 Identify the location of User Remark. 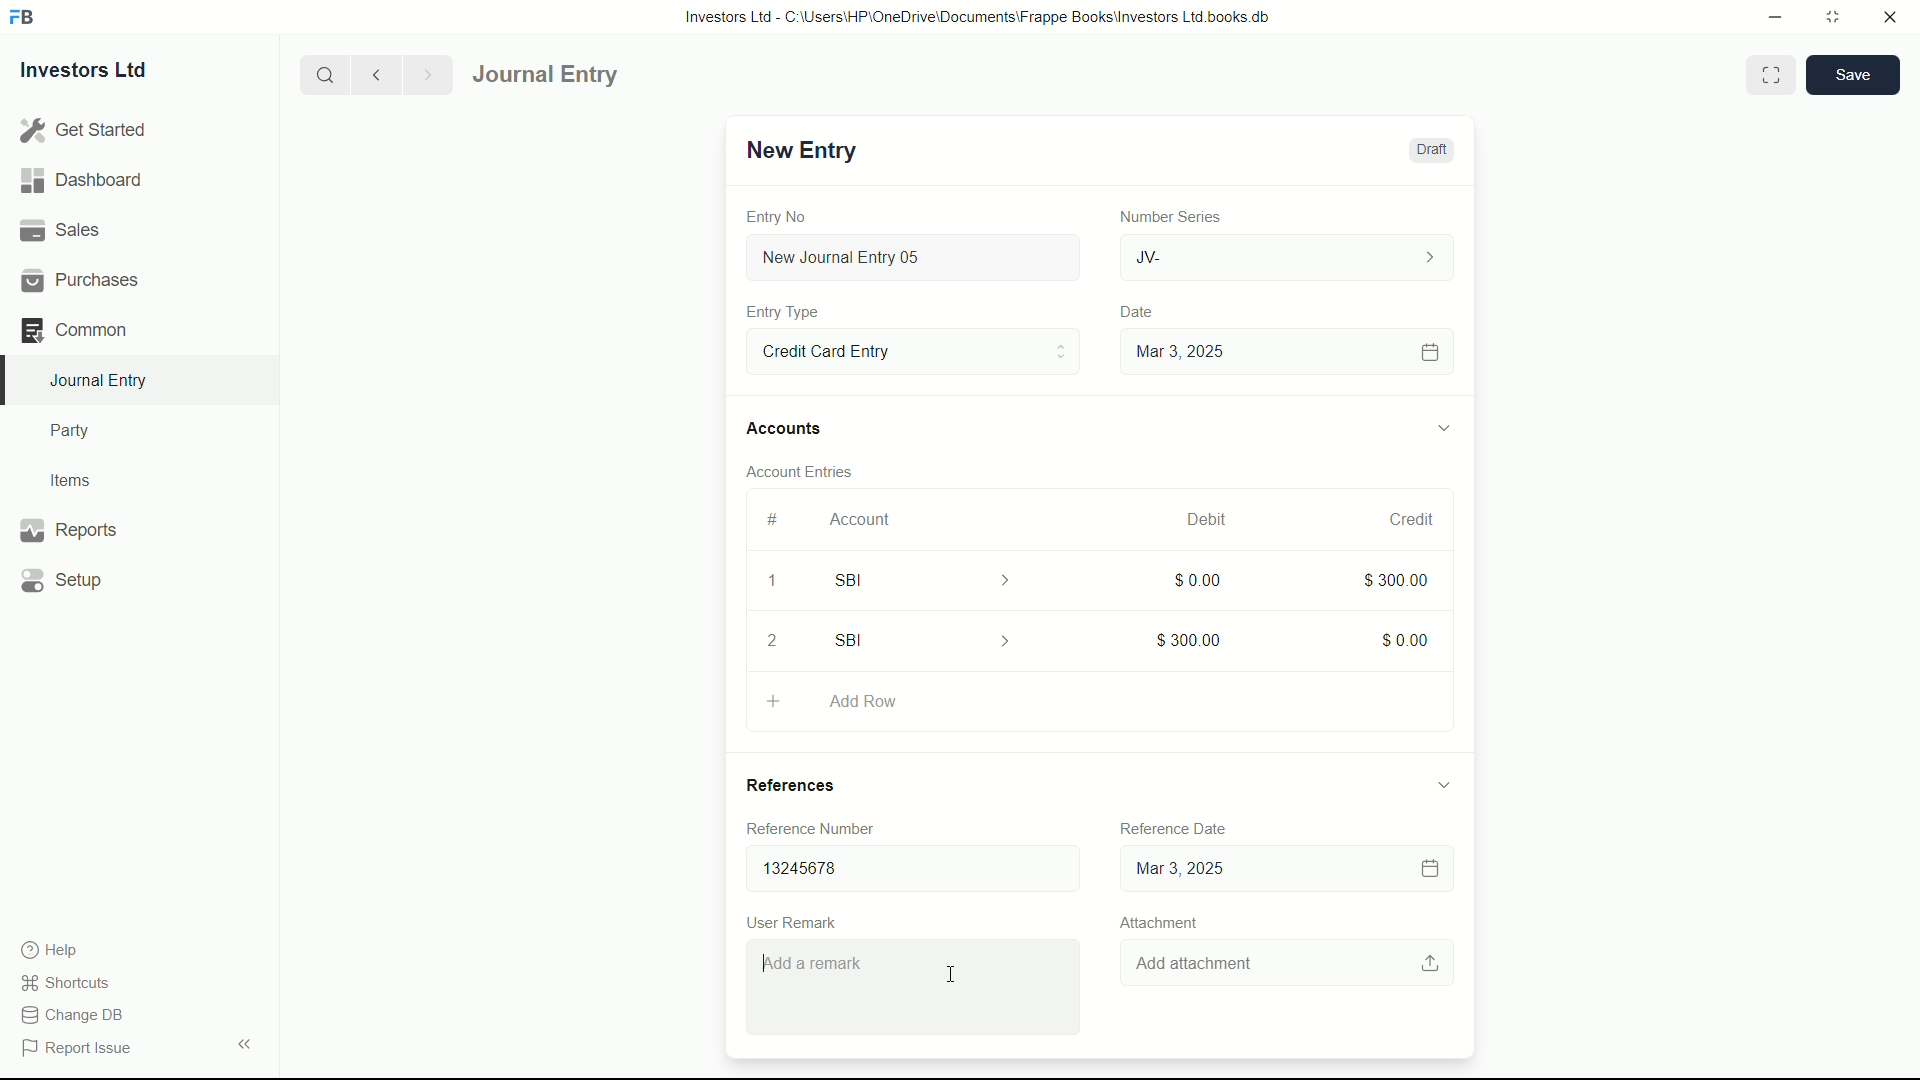
(796, 921).